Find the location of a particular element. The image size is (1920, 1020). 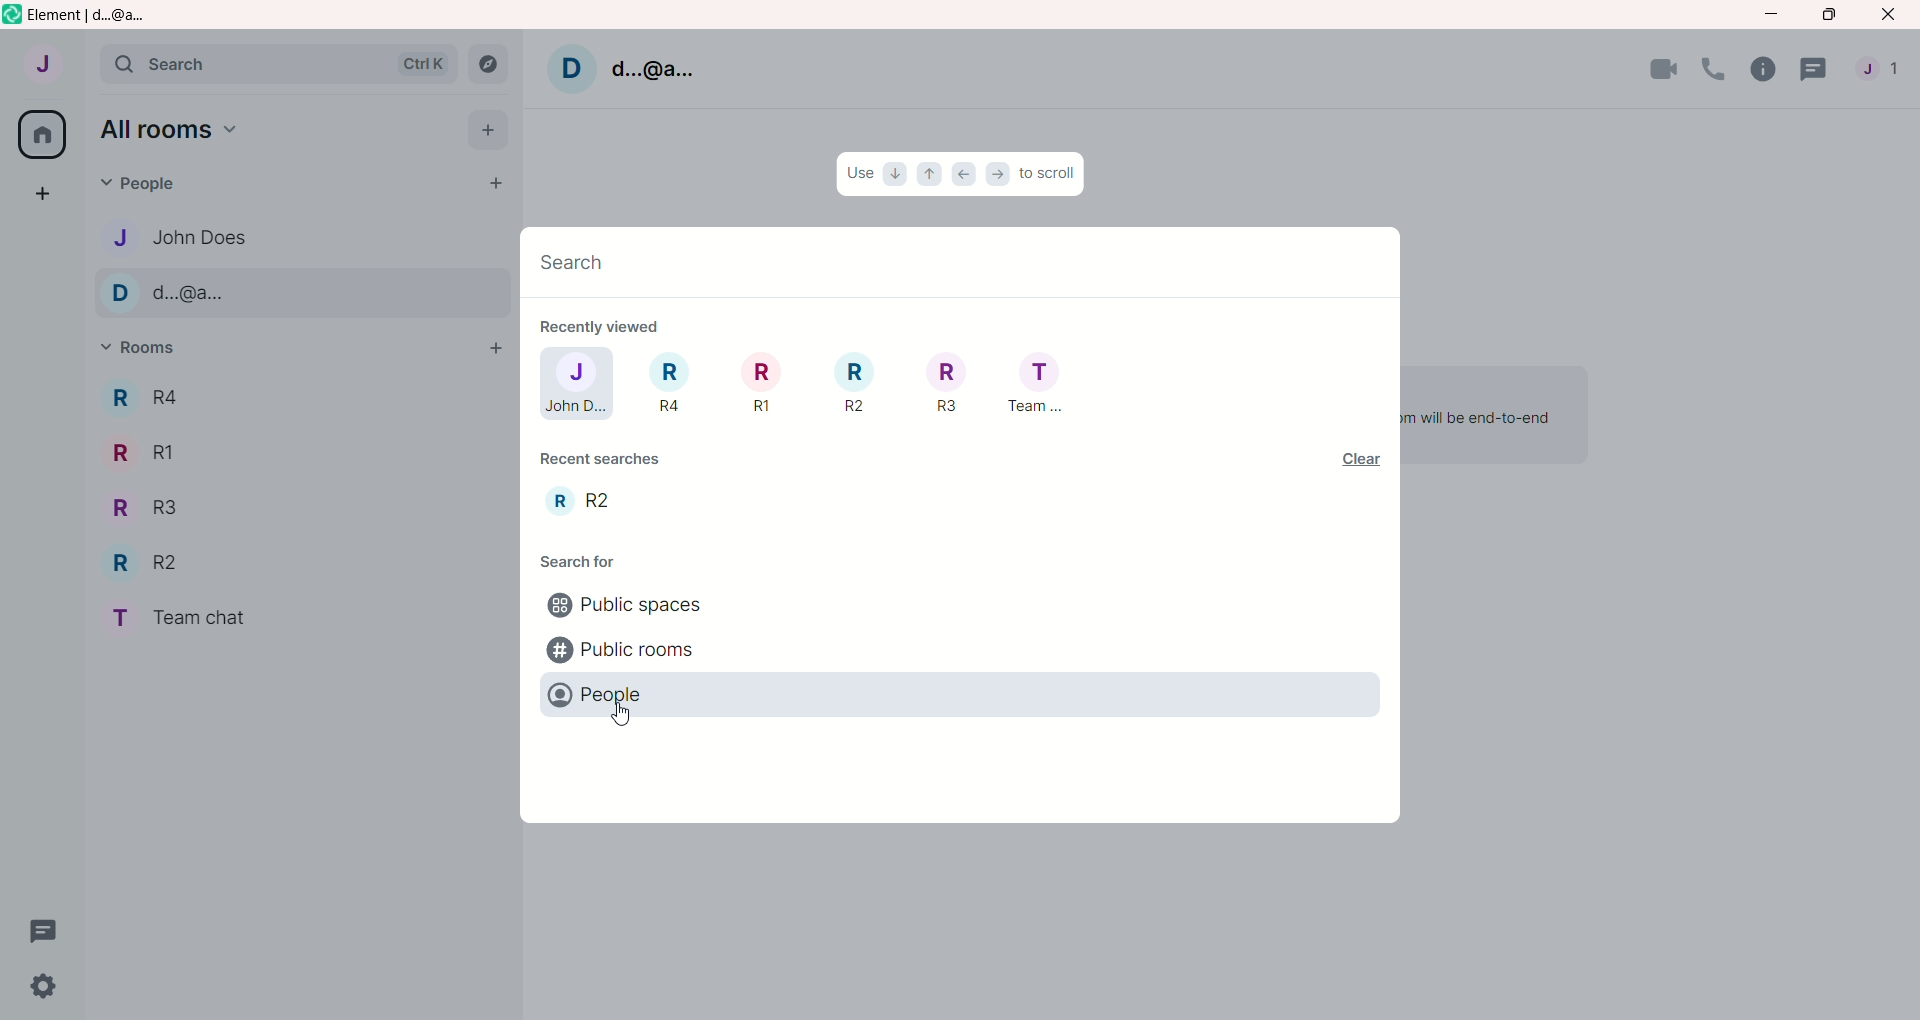

start chat is located at coordinates (488, 186).